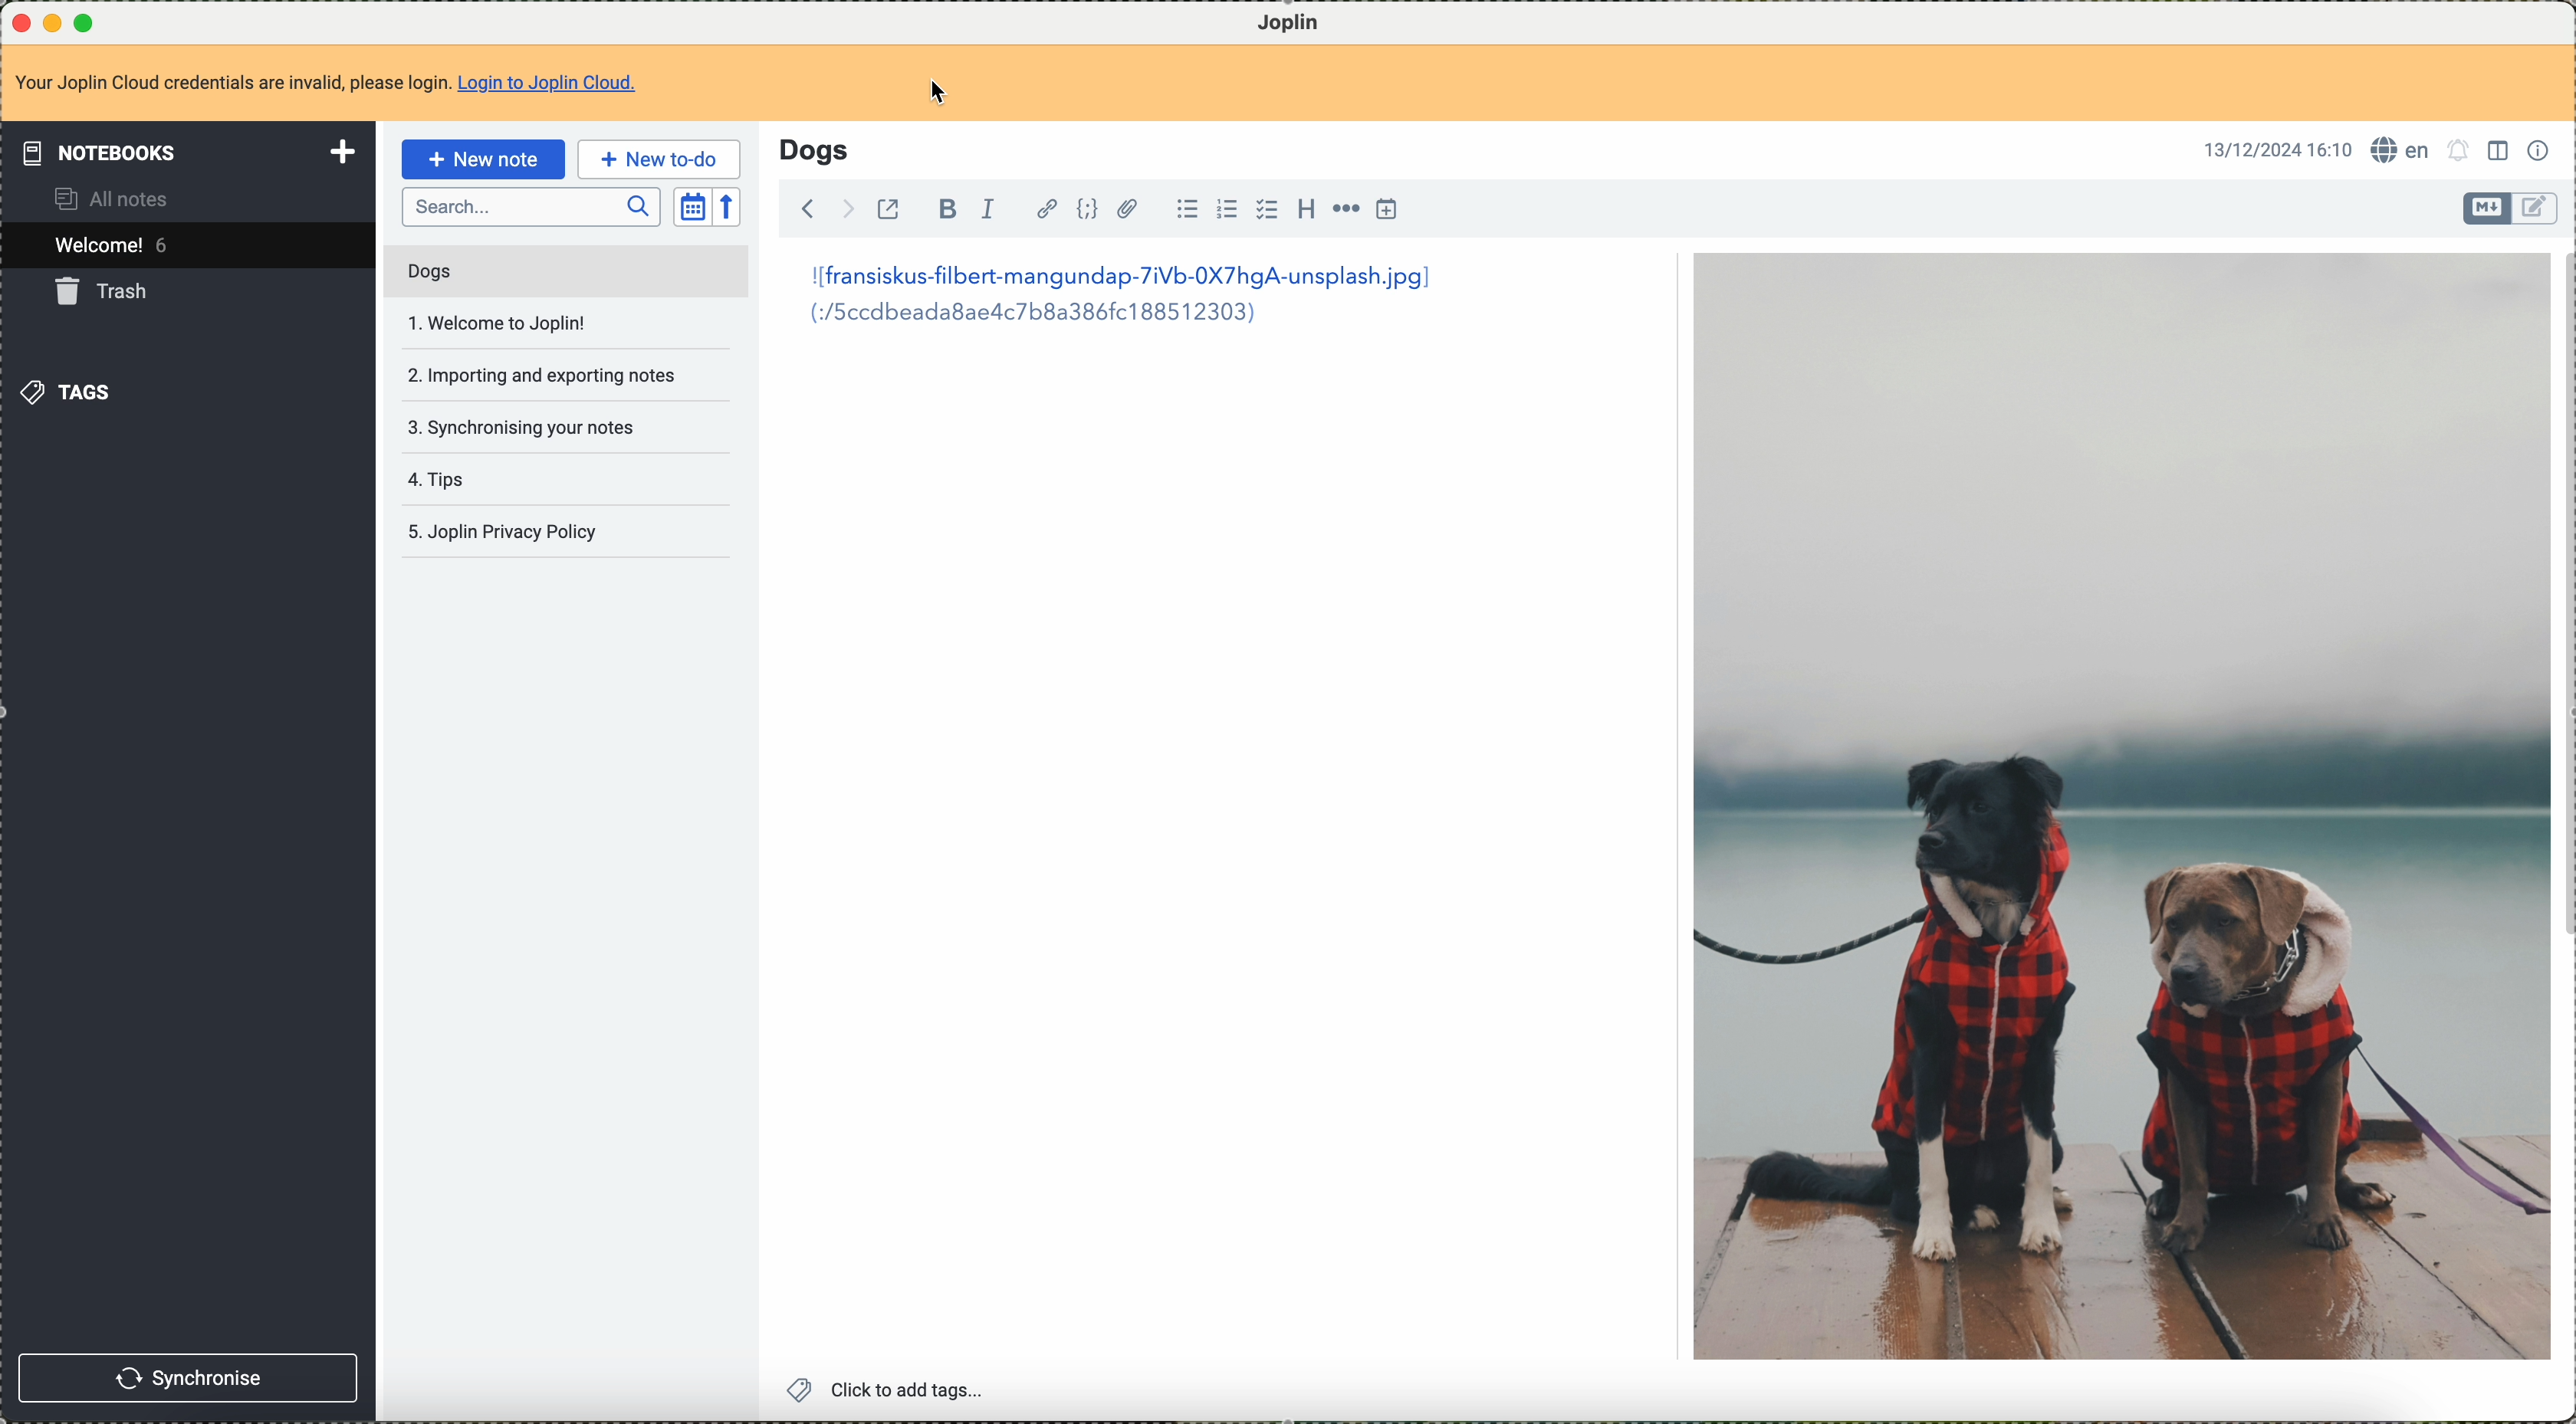 Image resolution: width=2576 pixels, height=1424 pixels. What do you see at coordinates (1185, 211) in the screenshot?
I see `bulleted list` at bounding box center [1185, 211].